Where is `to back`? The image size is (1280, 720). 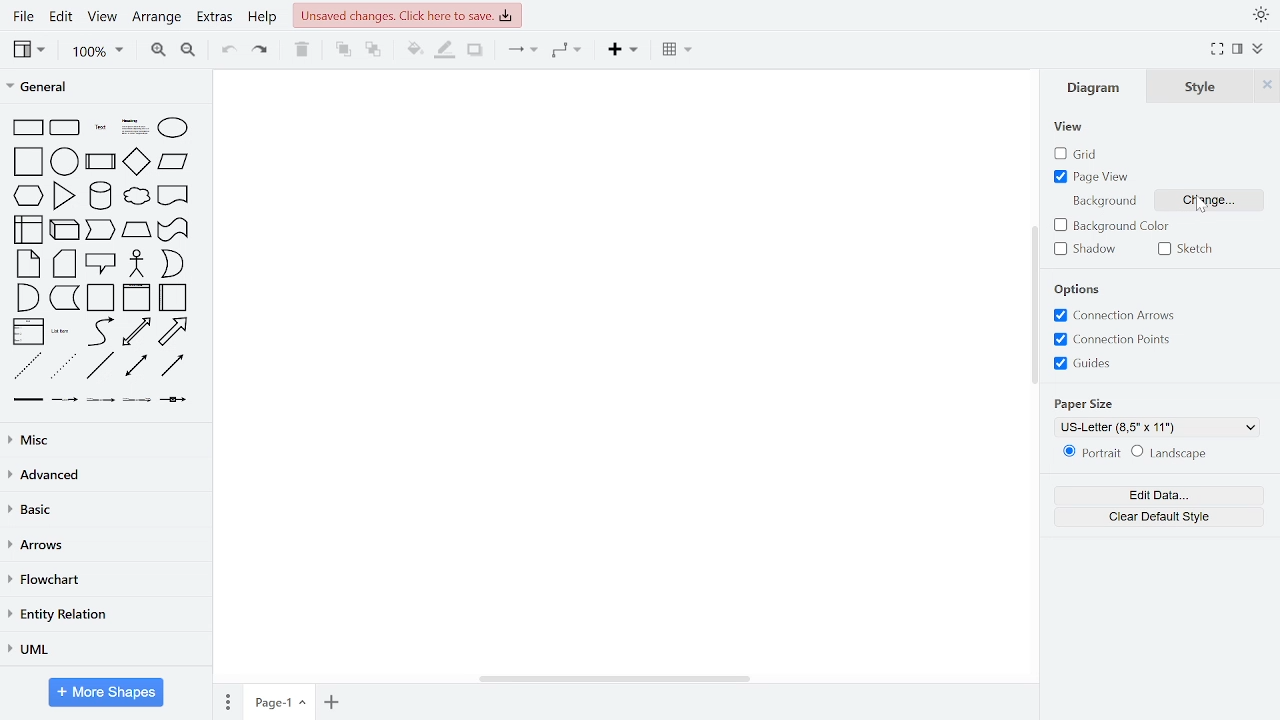 to back is located at coordinates (374, 51).